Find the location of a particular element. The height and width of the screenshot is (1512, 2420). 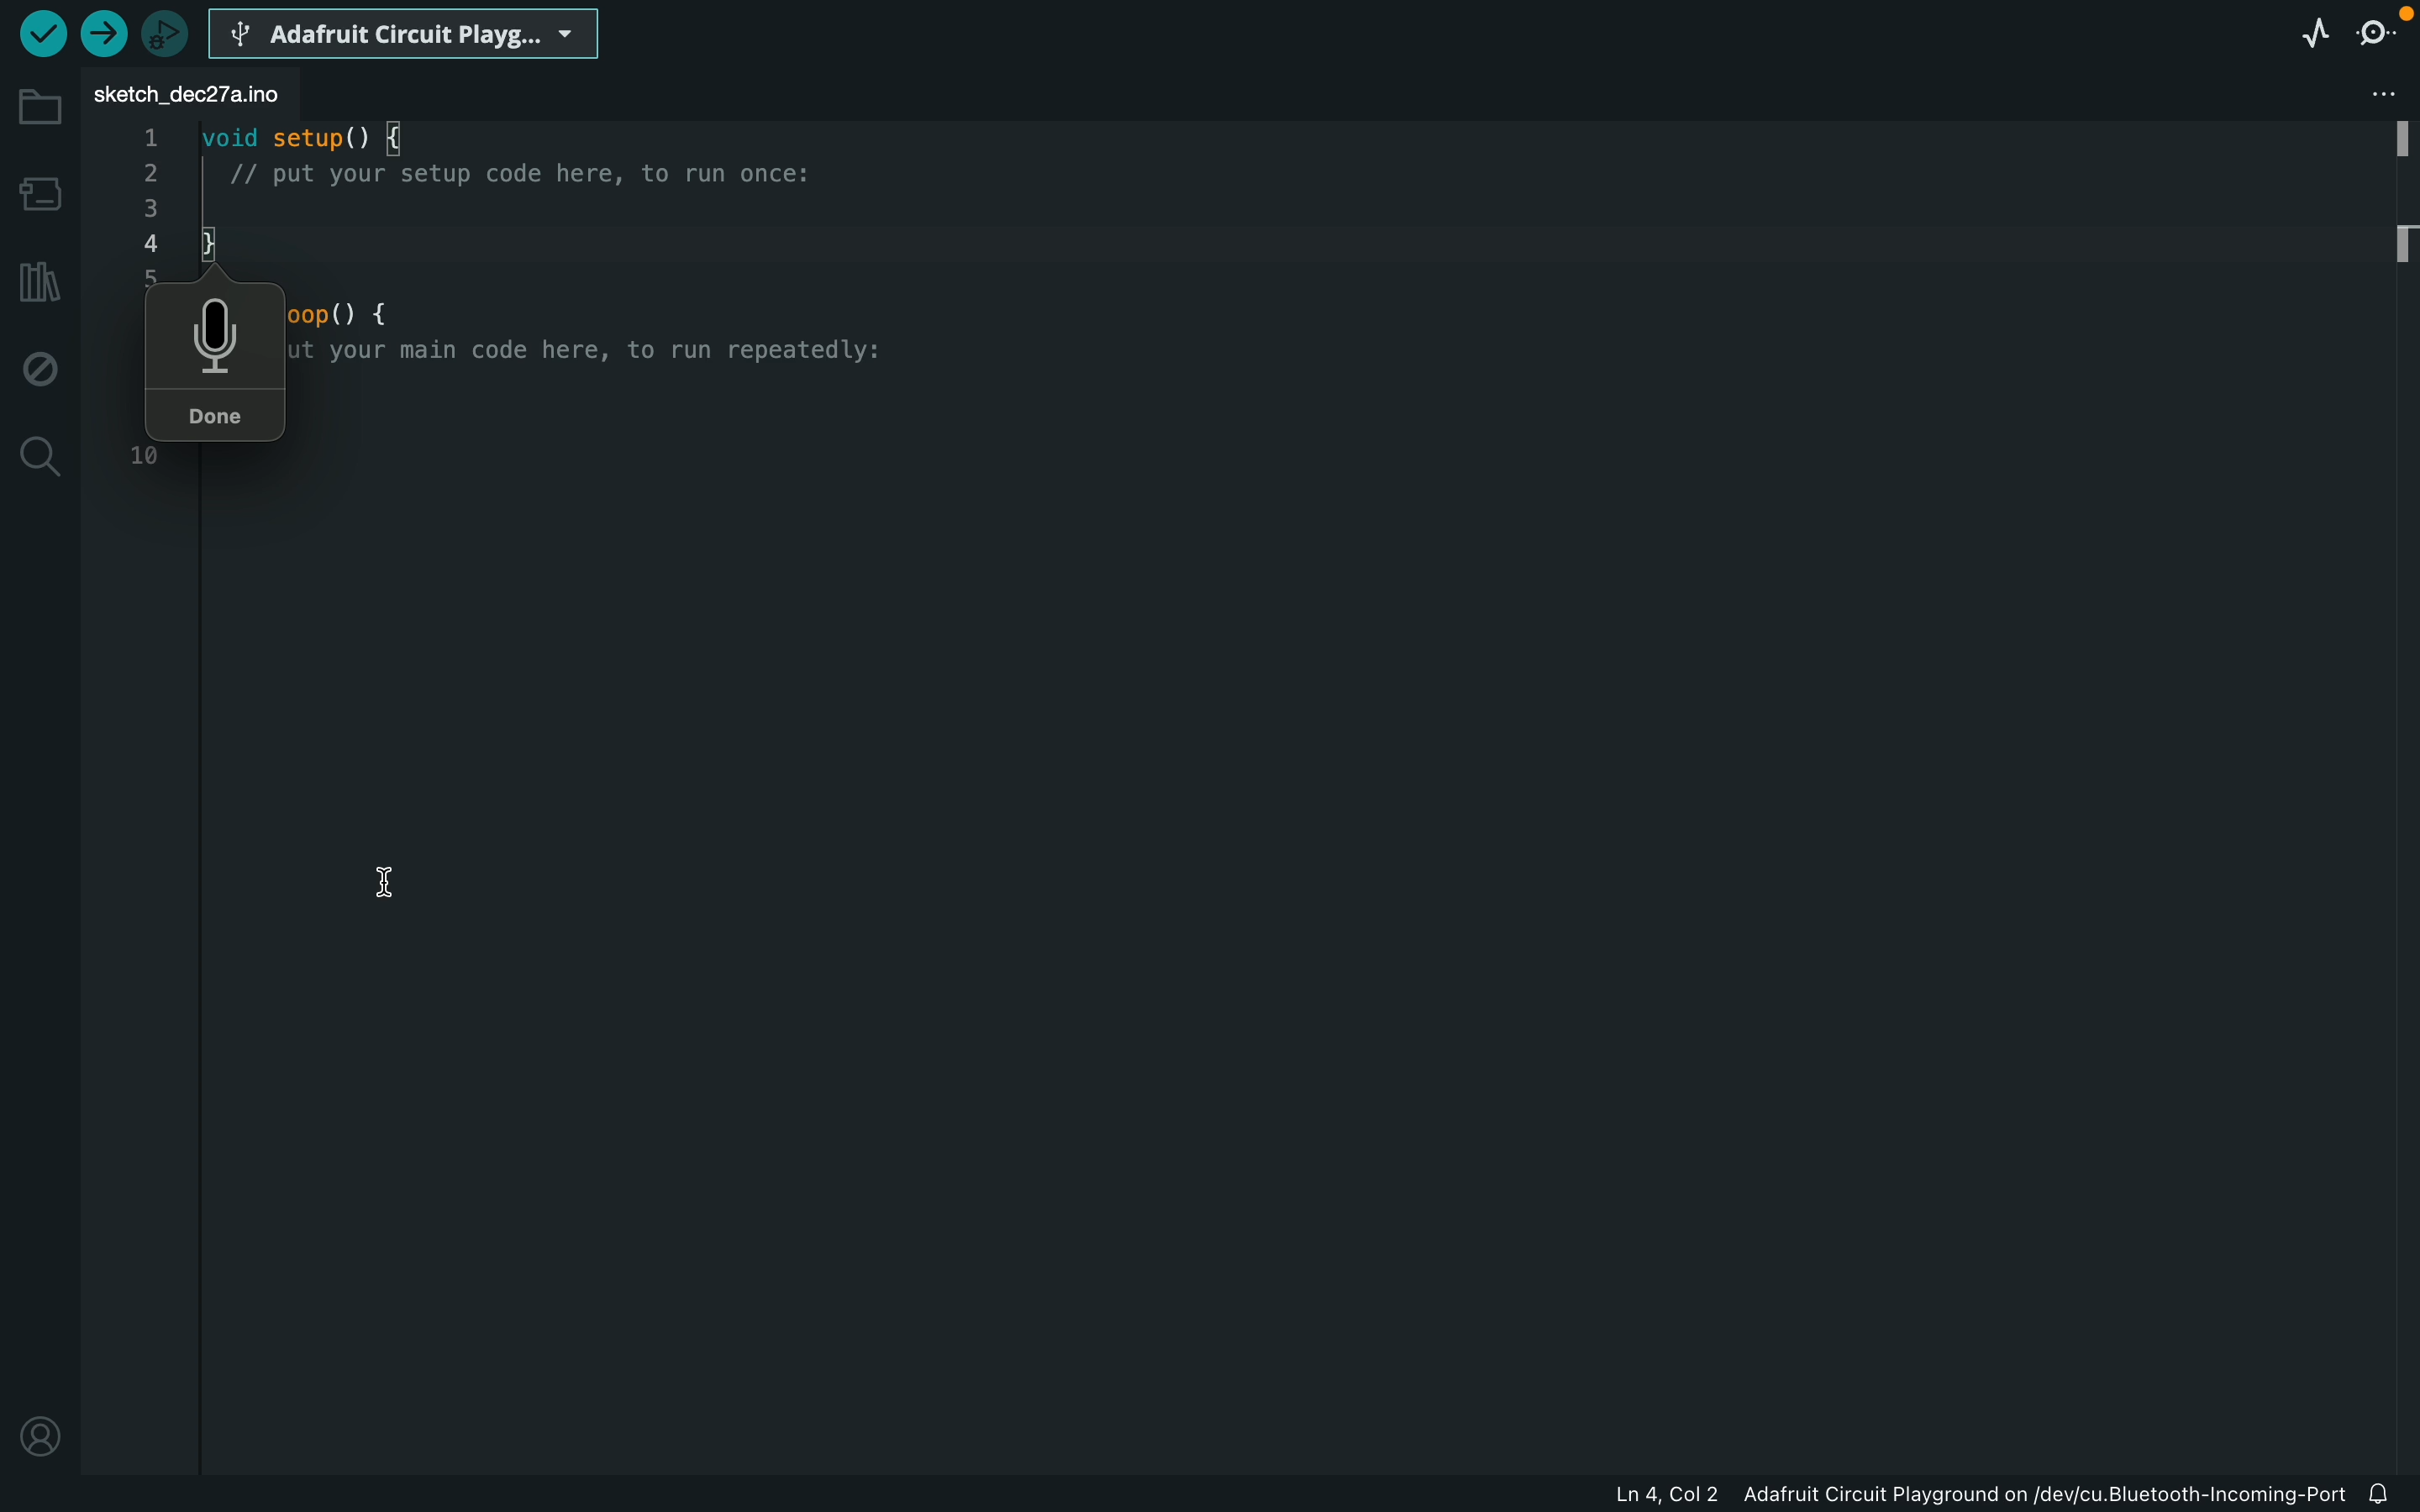

Arduino Circuit Playground on/dev/cu.Bluetooth-Incoming-Port is located at coordinates (2042, 1493).